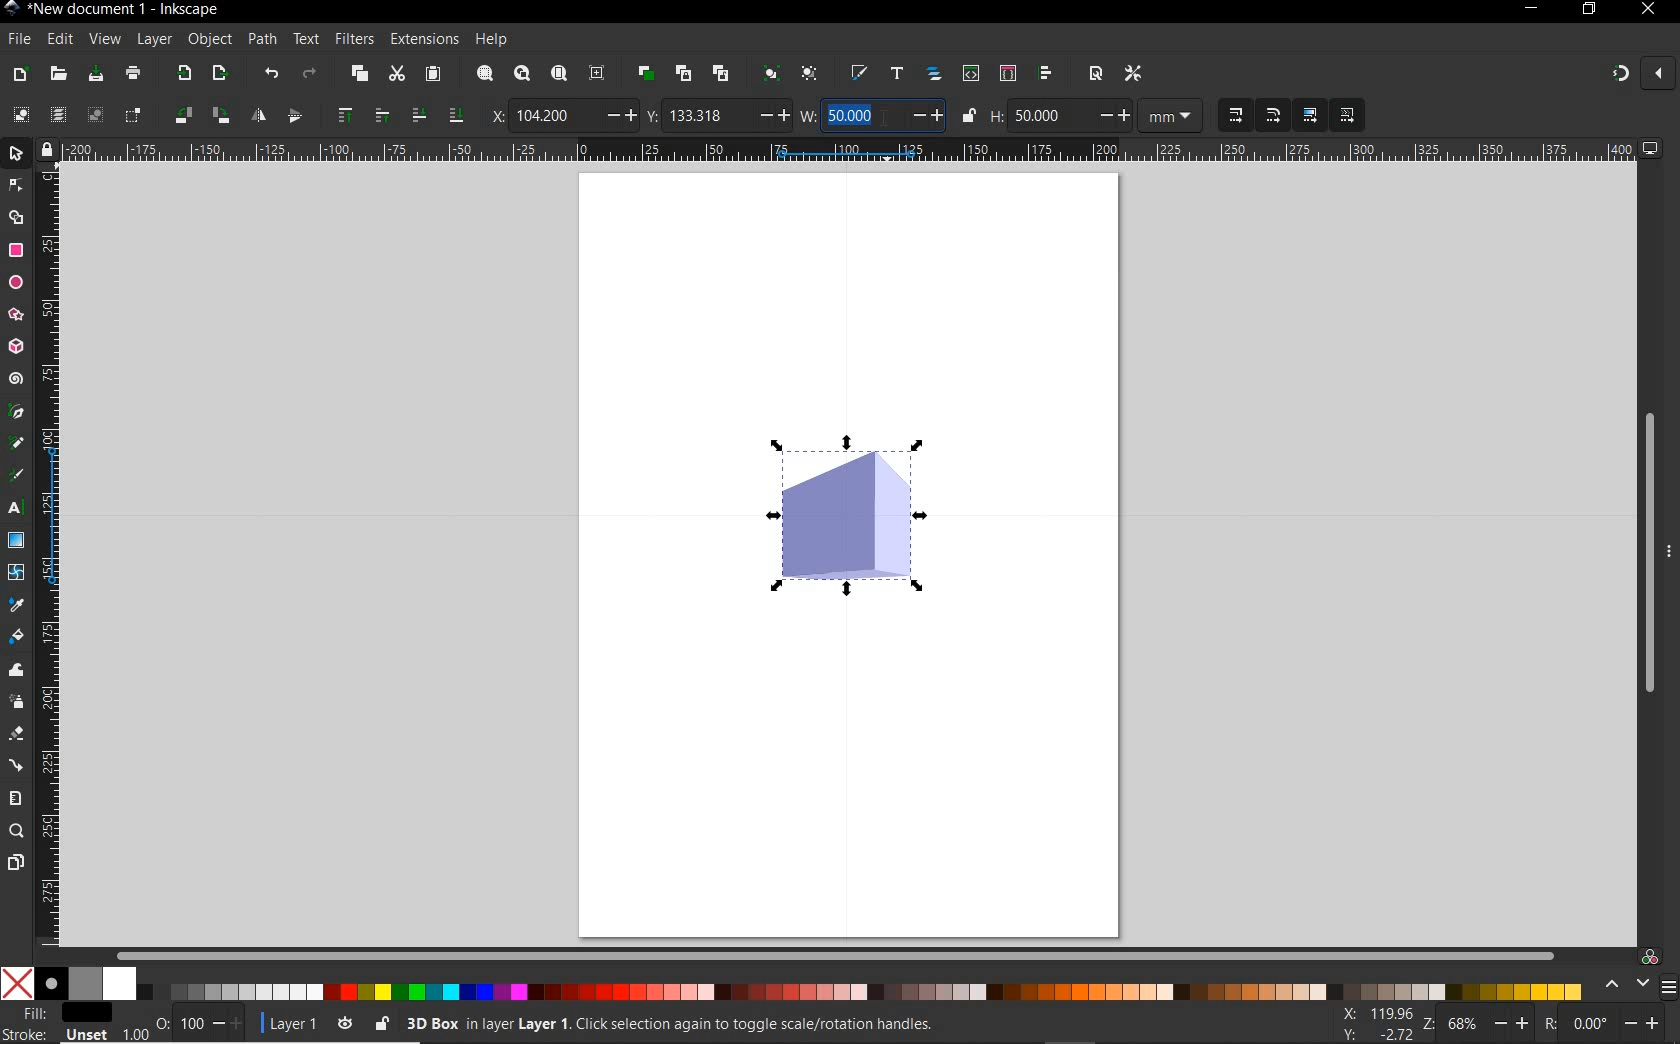 The height and width of the screenshot is (1044, 1680). Describe the element at coordinates (1546, 1024) in the screenshot. I see `rotation` at that location.